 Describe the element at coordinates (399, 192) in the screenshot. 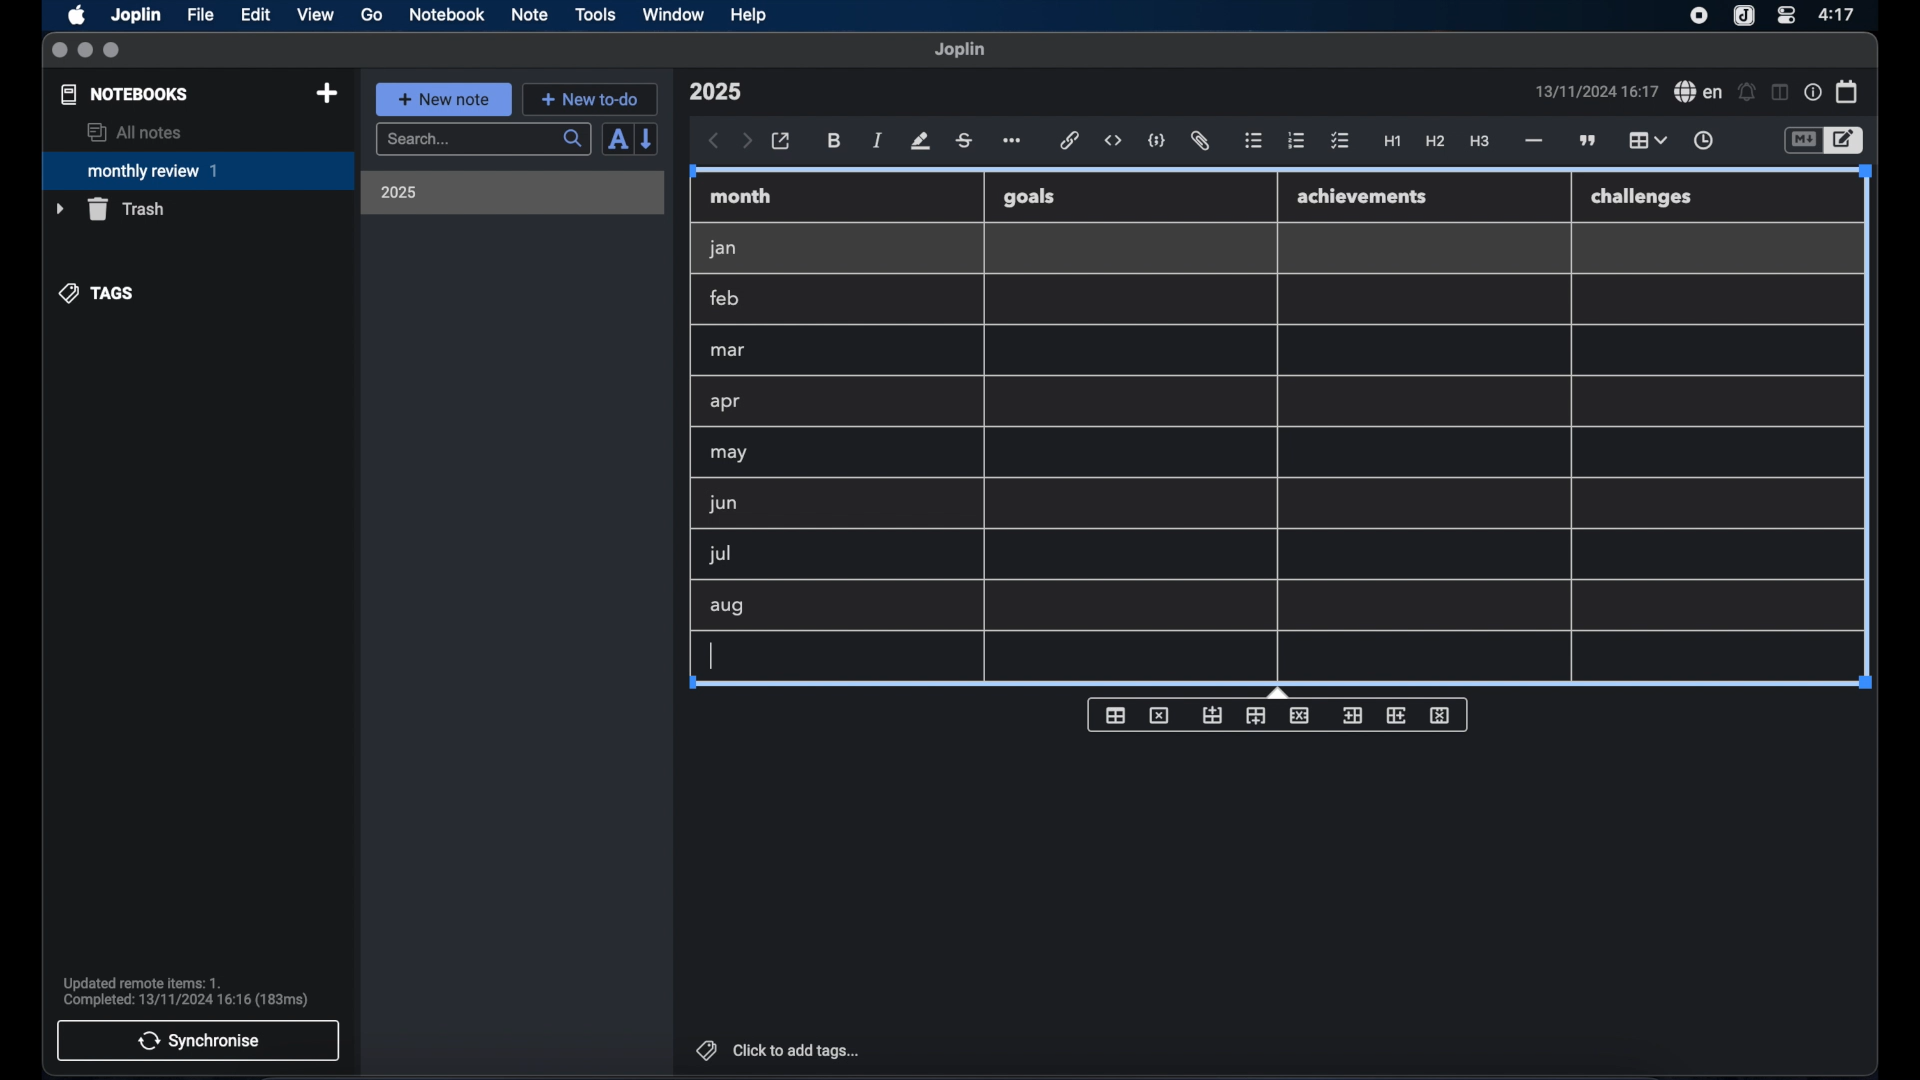

I see `2025` at that location.